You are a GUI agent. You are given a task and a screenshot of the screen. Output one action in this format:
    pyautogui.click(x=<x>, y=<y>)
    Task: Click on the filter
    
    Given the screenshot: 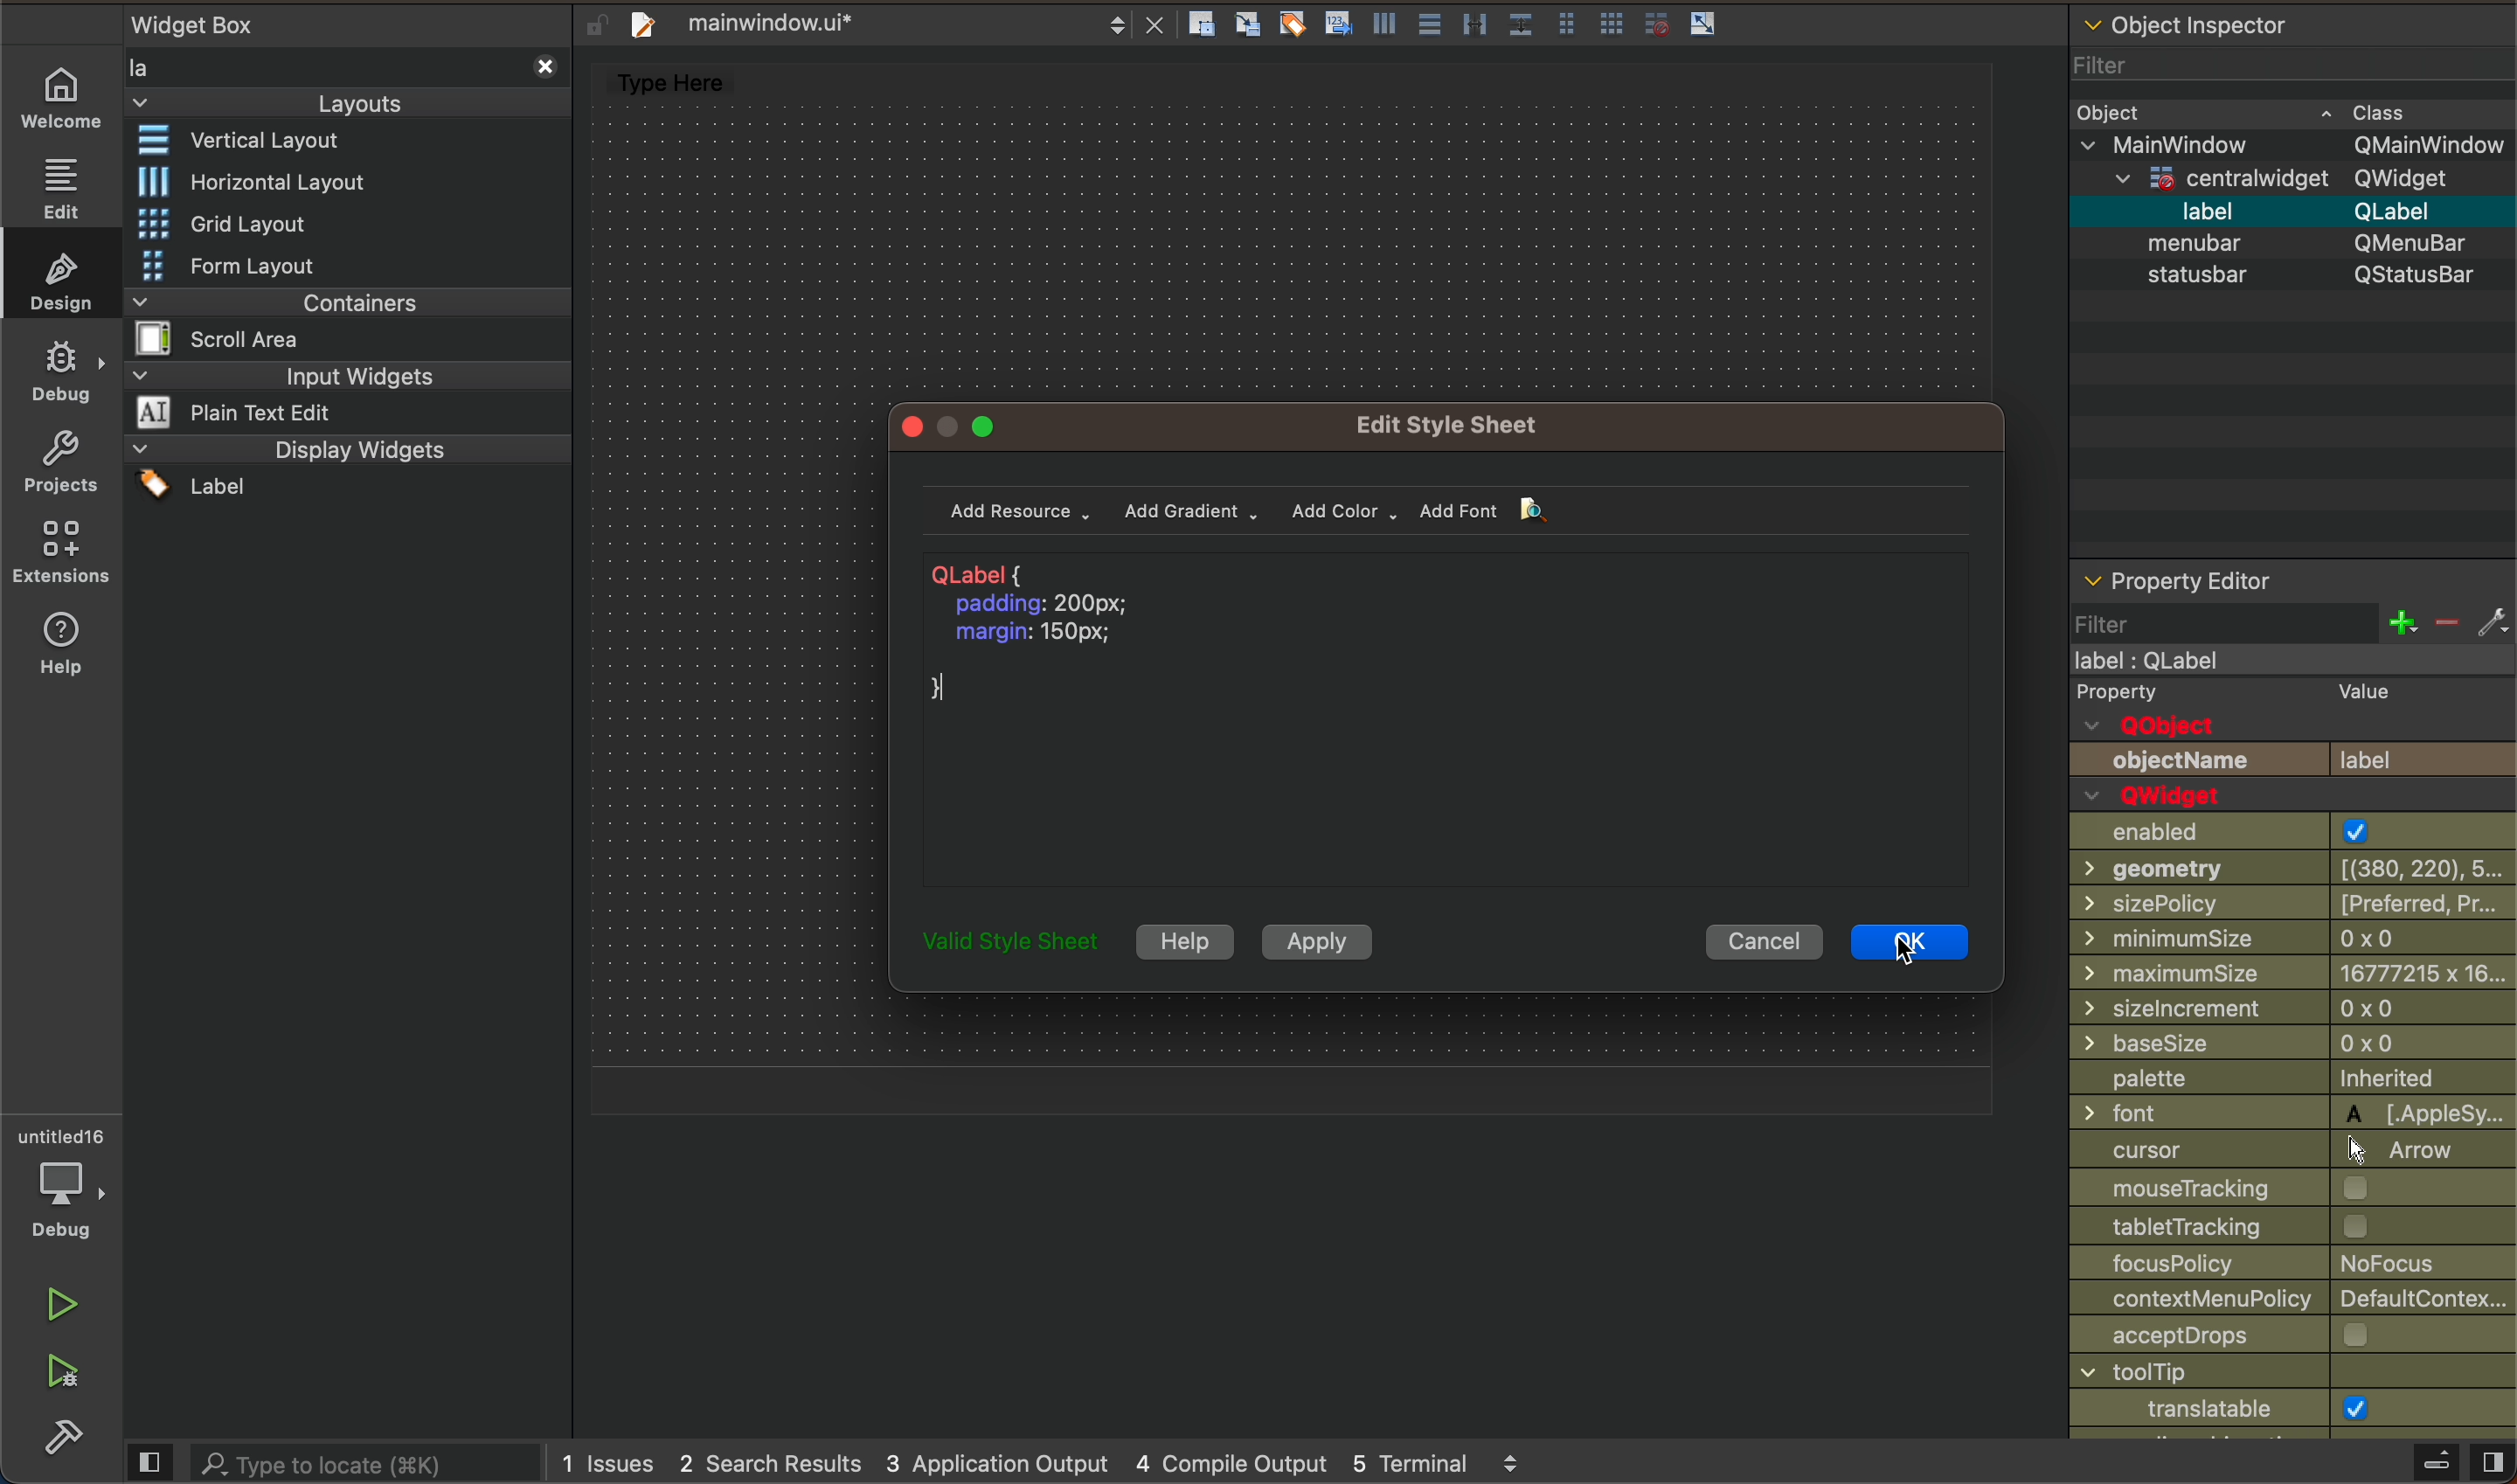 What is the action you would take?
    pyautogui.click(x=2219, y=69)
    